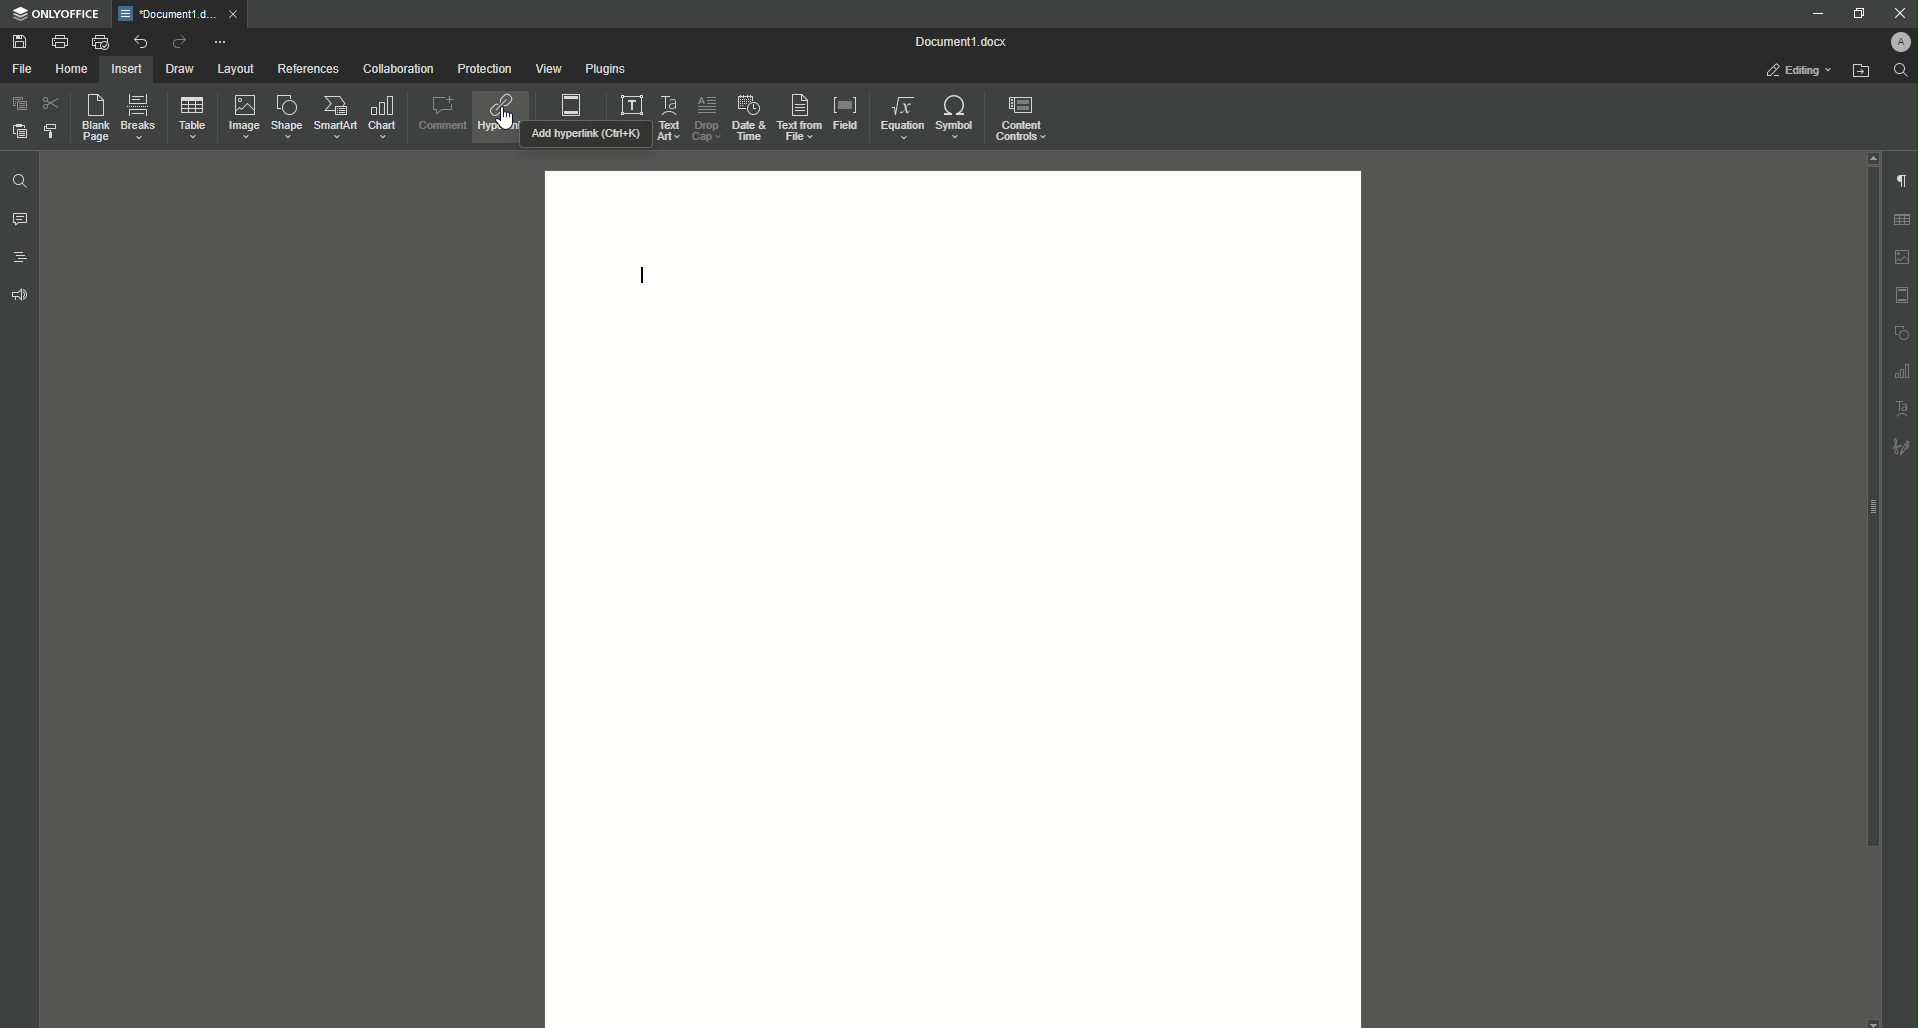 The image size is (1918, 1028). Describe the element at coordinates (846, 113) in the screenshot. I see `Field` at that location.